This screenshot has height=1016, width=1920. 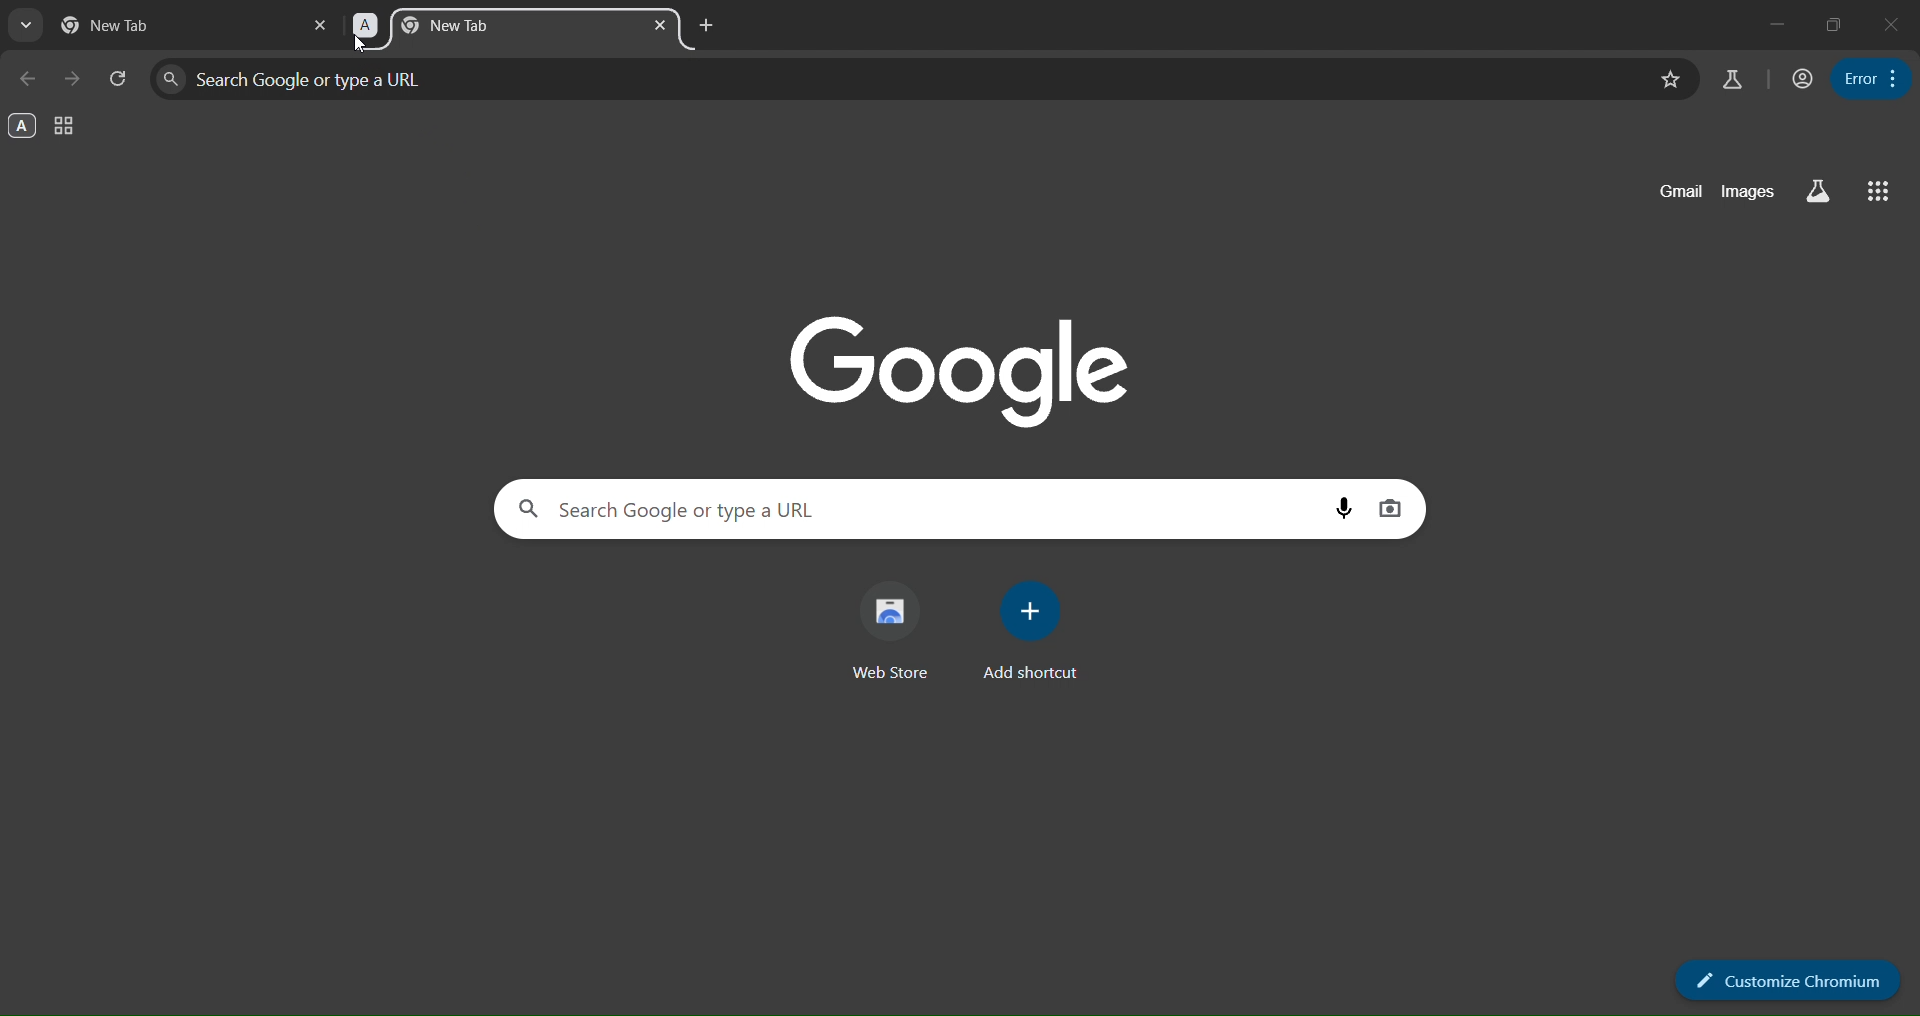 What do you see at coordinates (23, 126) in the screenshot?
I see `A group - opened` at bounding box center [23, 126].